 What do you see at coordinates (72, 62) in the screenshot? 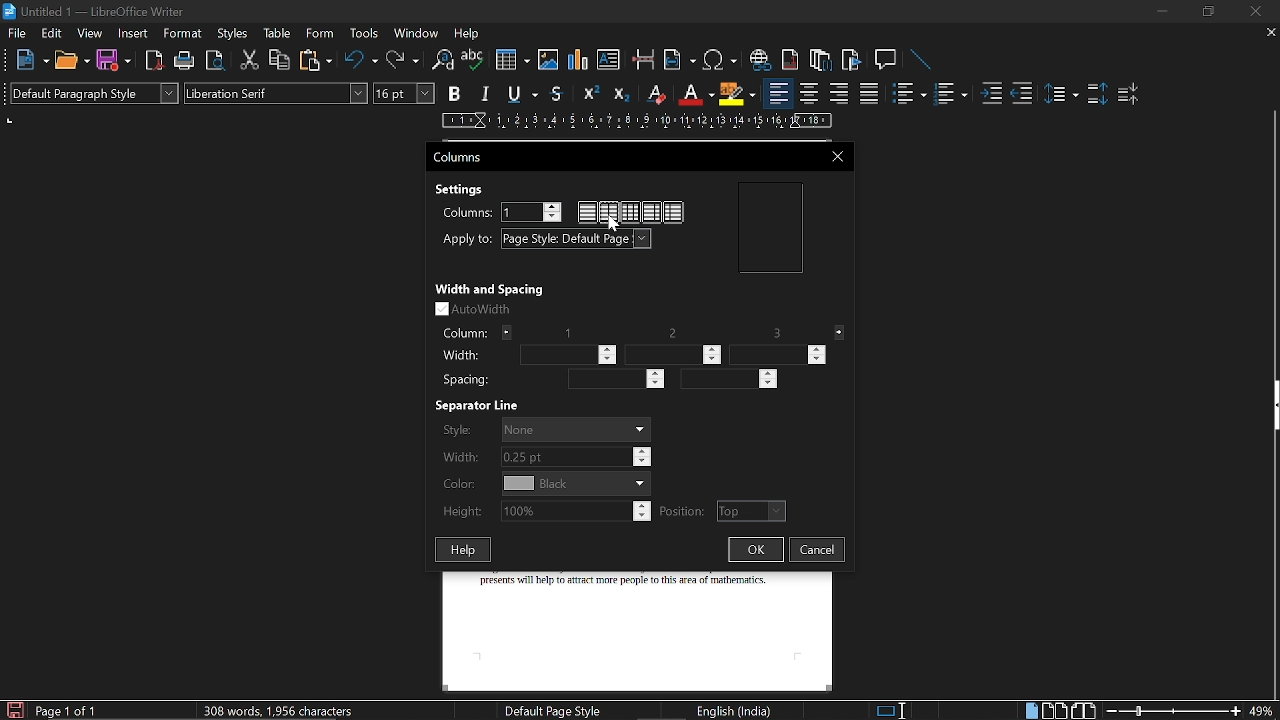
I see `Open` at bounding box center [72, 62].